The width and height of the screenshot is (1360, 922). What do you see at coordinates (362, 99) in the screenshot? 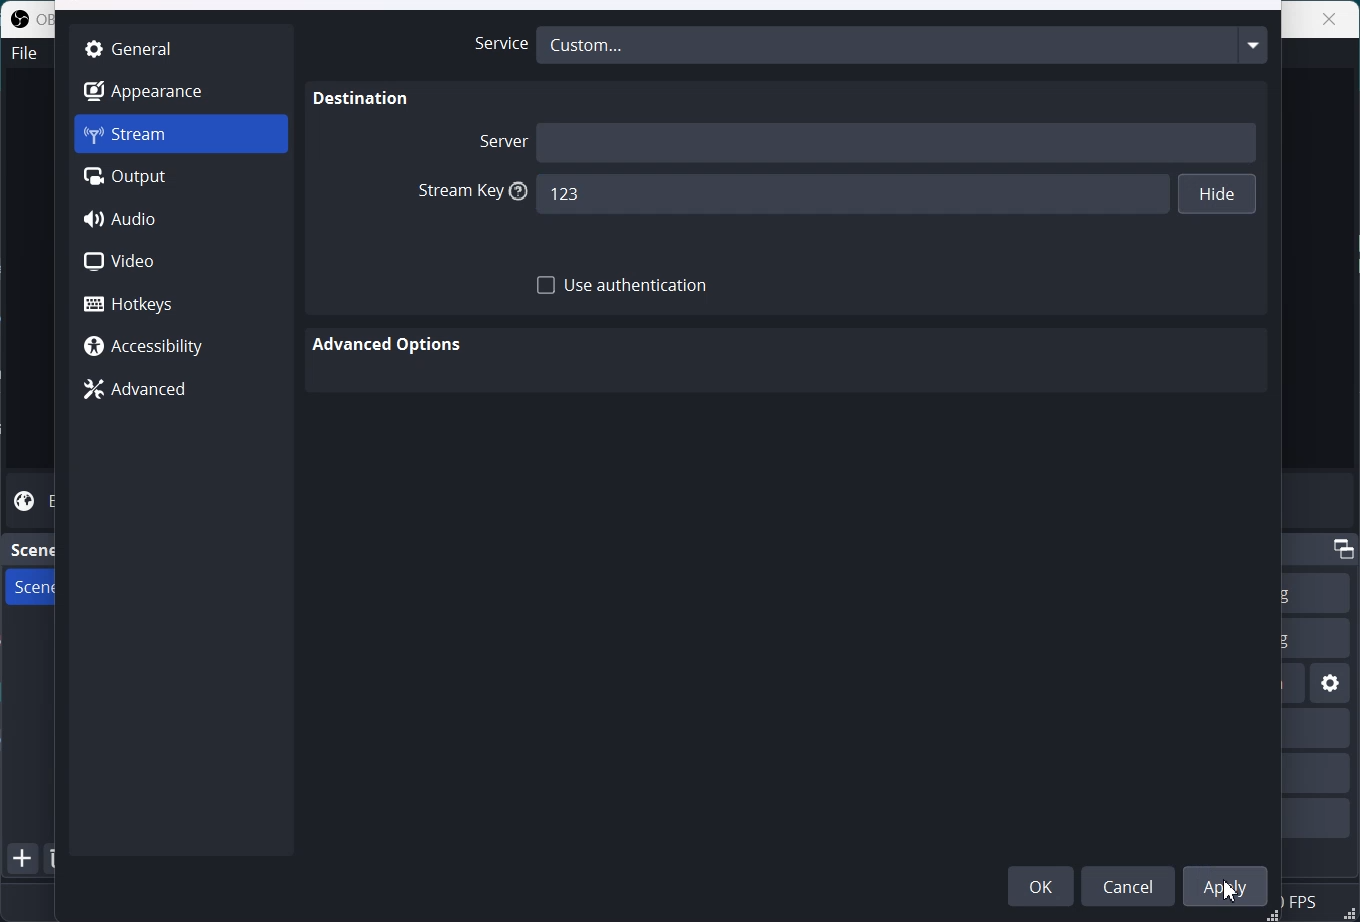
I see `Destination` at bounding box center [362, 99].